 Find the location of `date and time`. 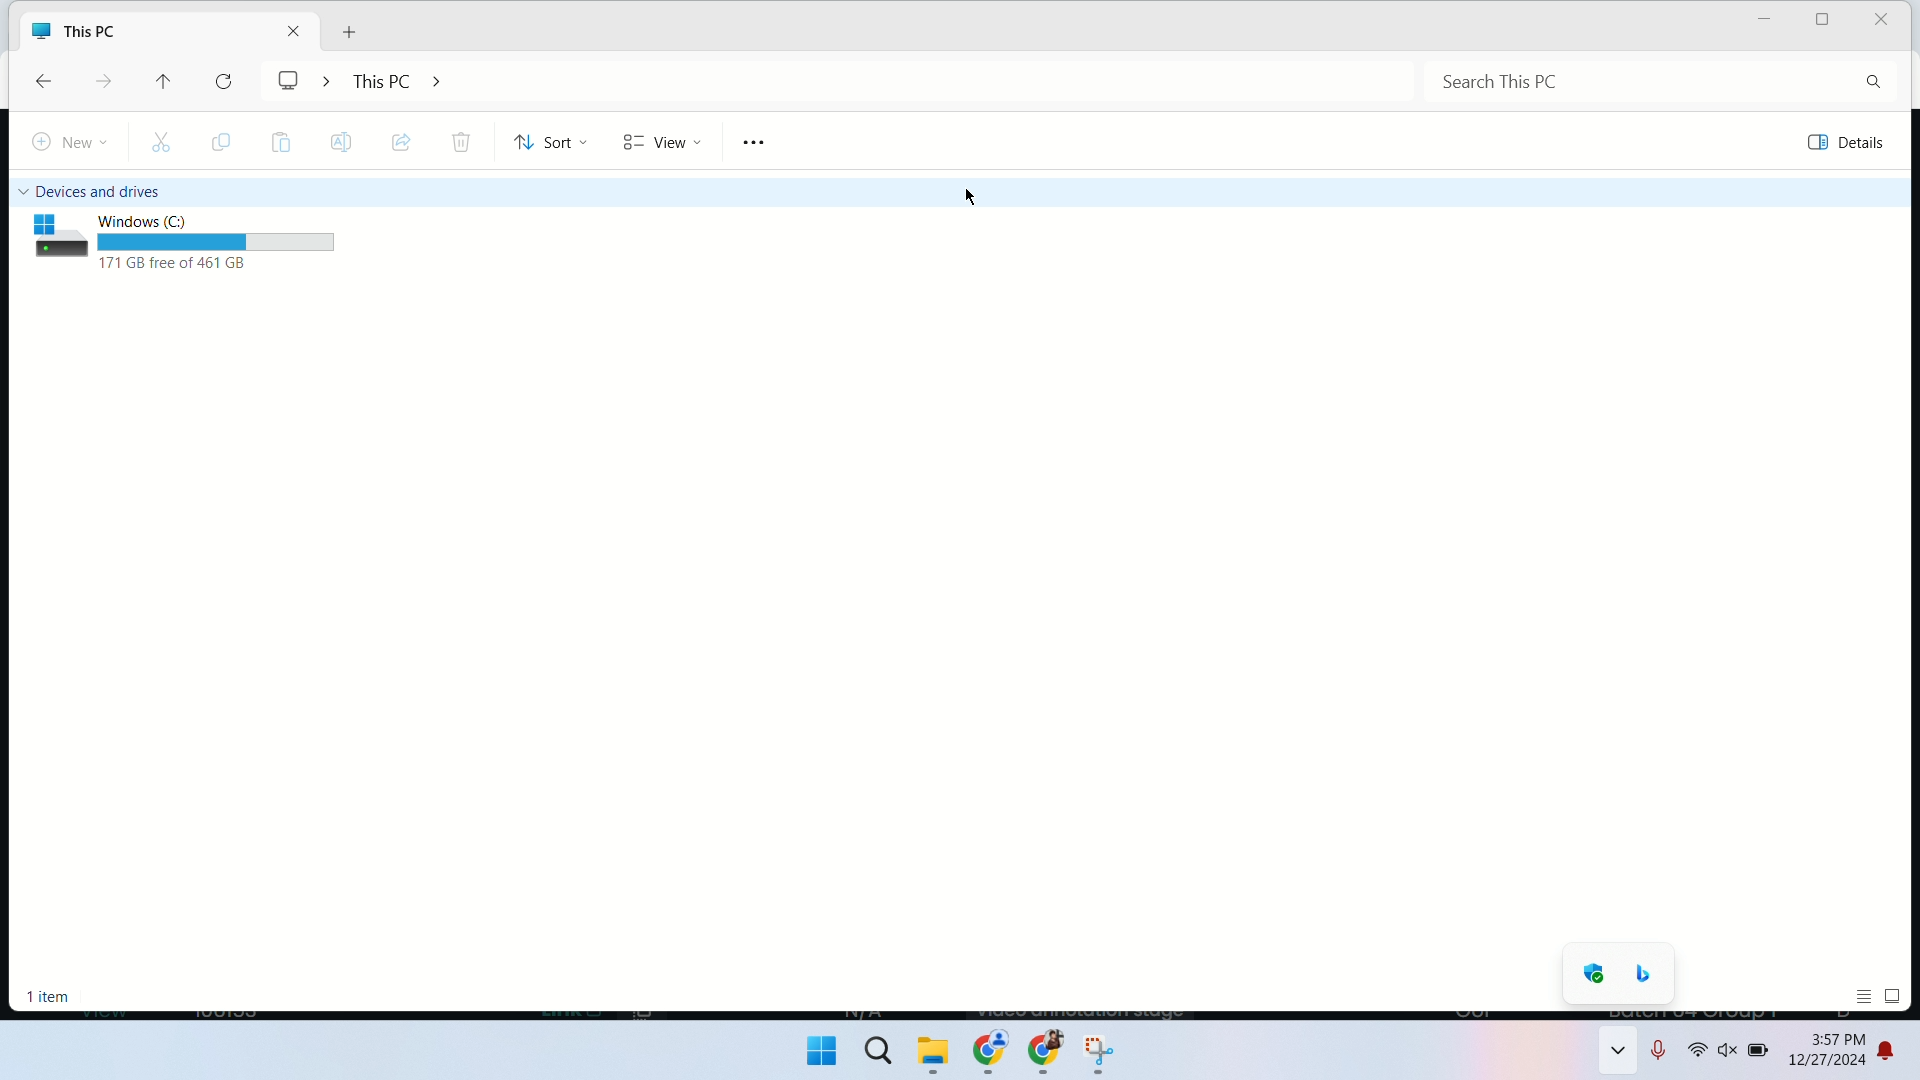

date and time is located at coordinates (1826, 1055).